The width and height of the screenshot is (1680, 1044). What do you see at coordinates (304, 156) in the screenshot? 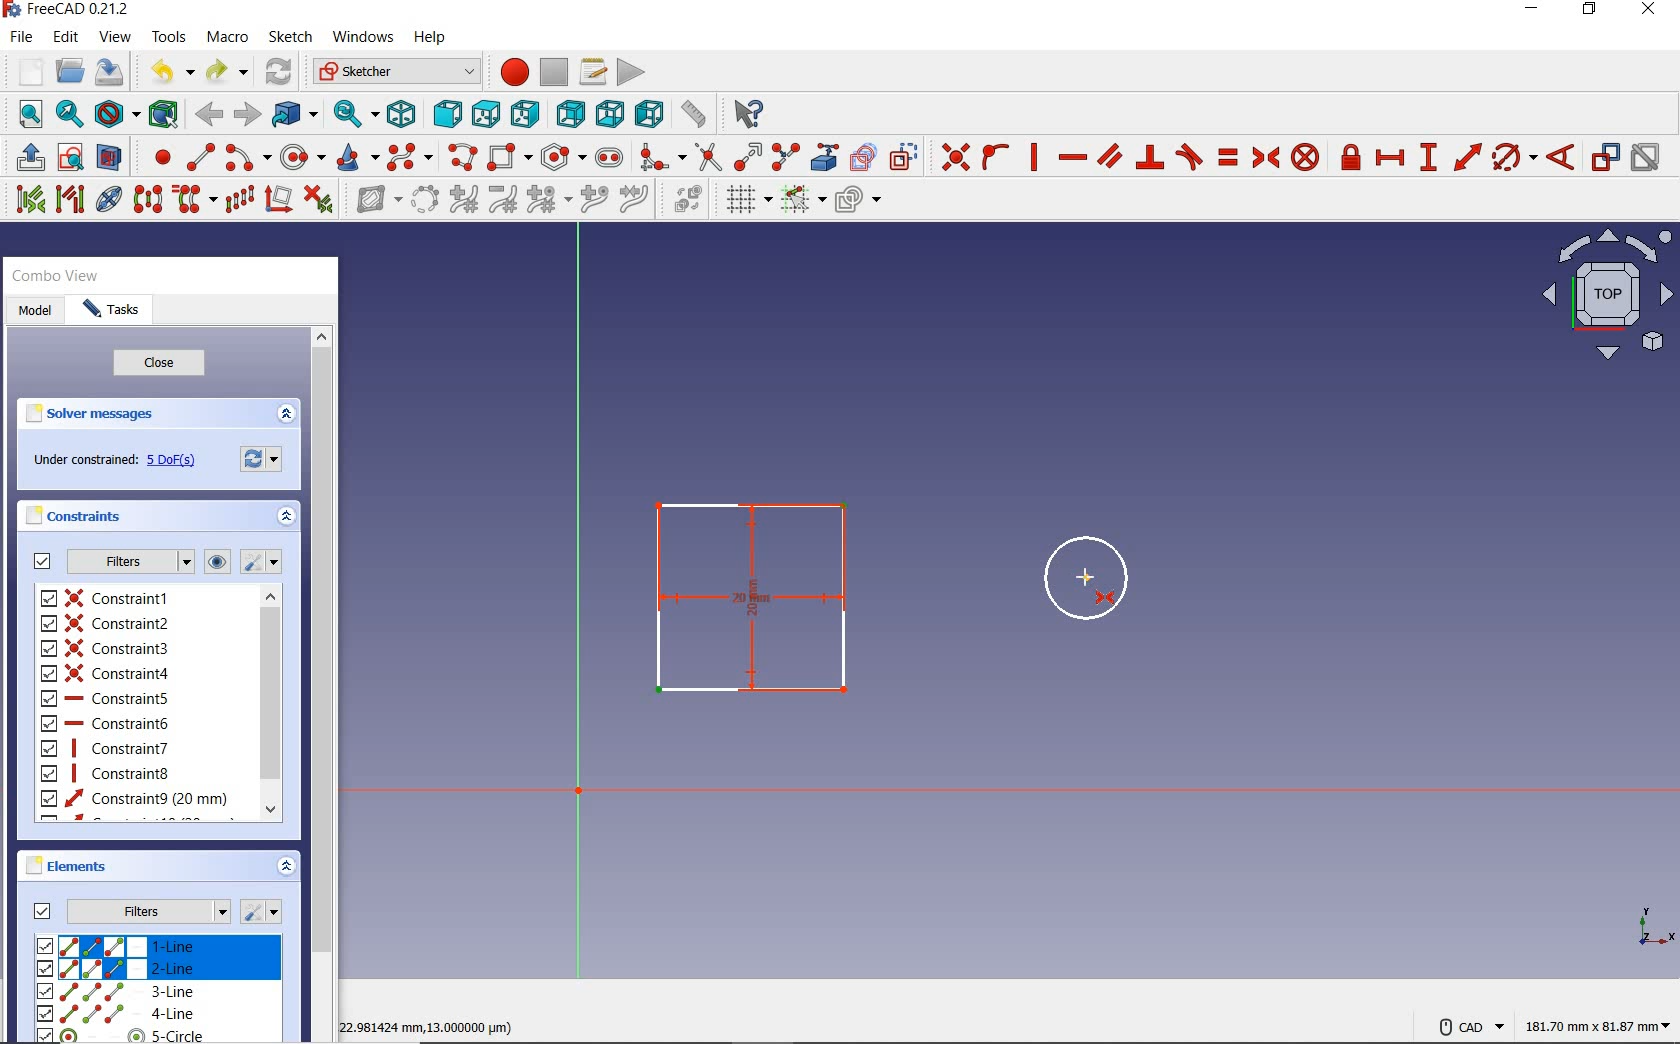
I see `create circle` at bounding box center [304, 156].